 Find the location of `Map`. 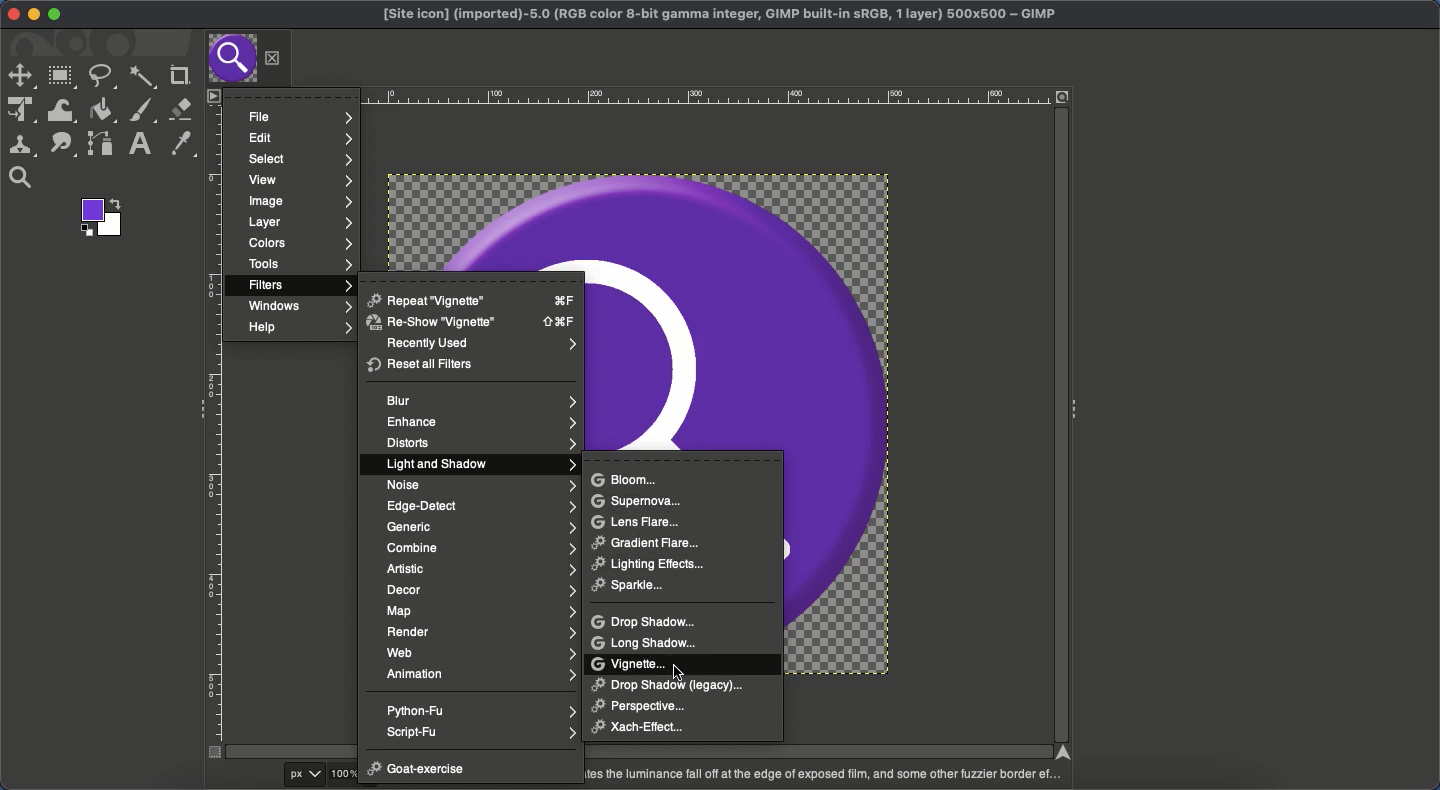

Map is located at coordinates (480, 610).